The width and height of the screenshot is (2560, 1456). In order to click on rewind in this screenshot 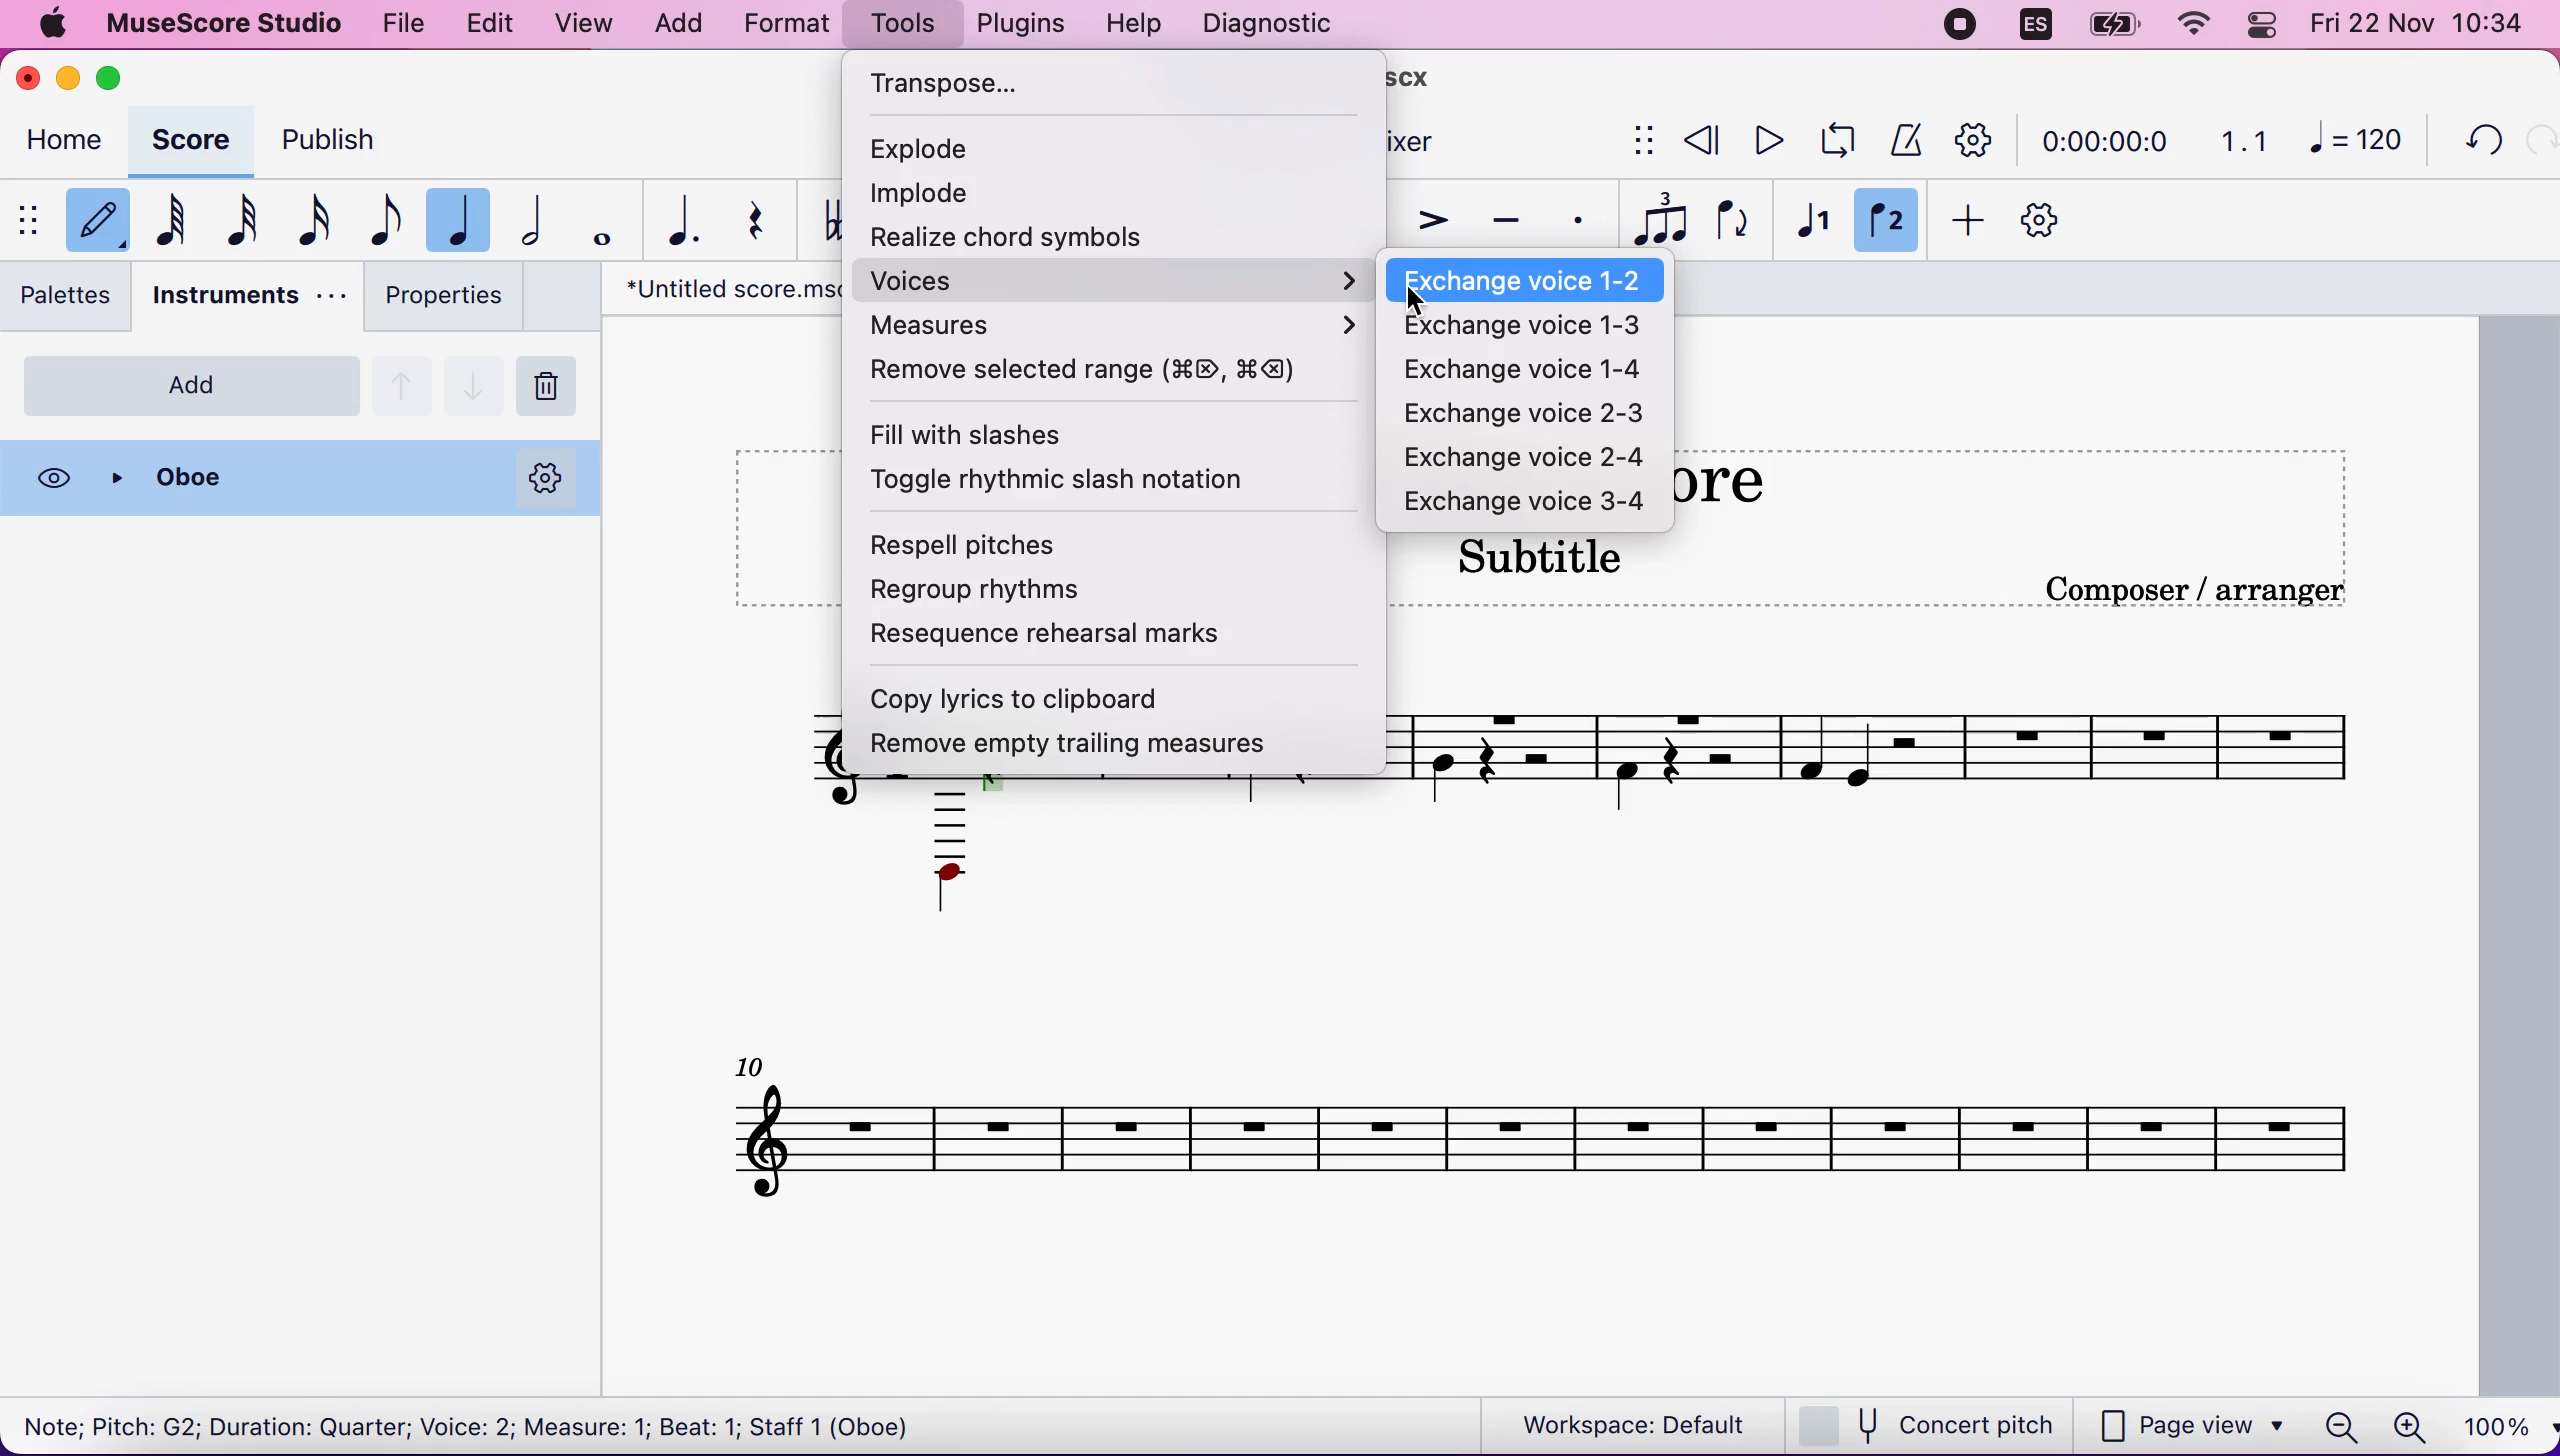, I will do `click(1699, 138)`.